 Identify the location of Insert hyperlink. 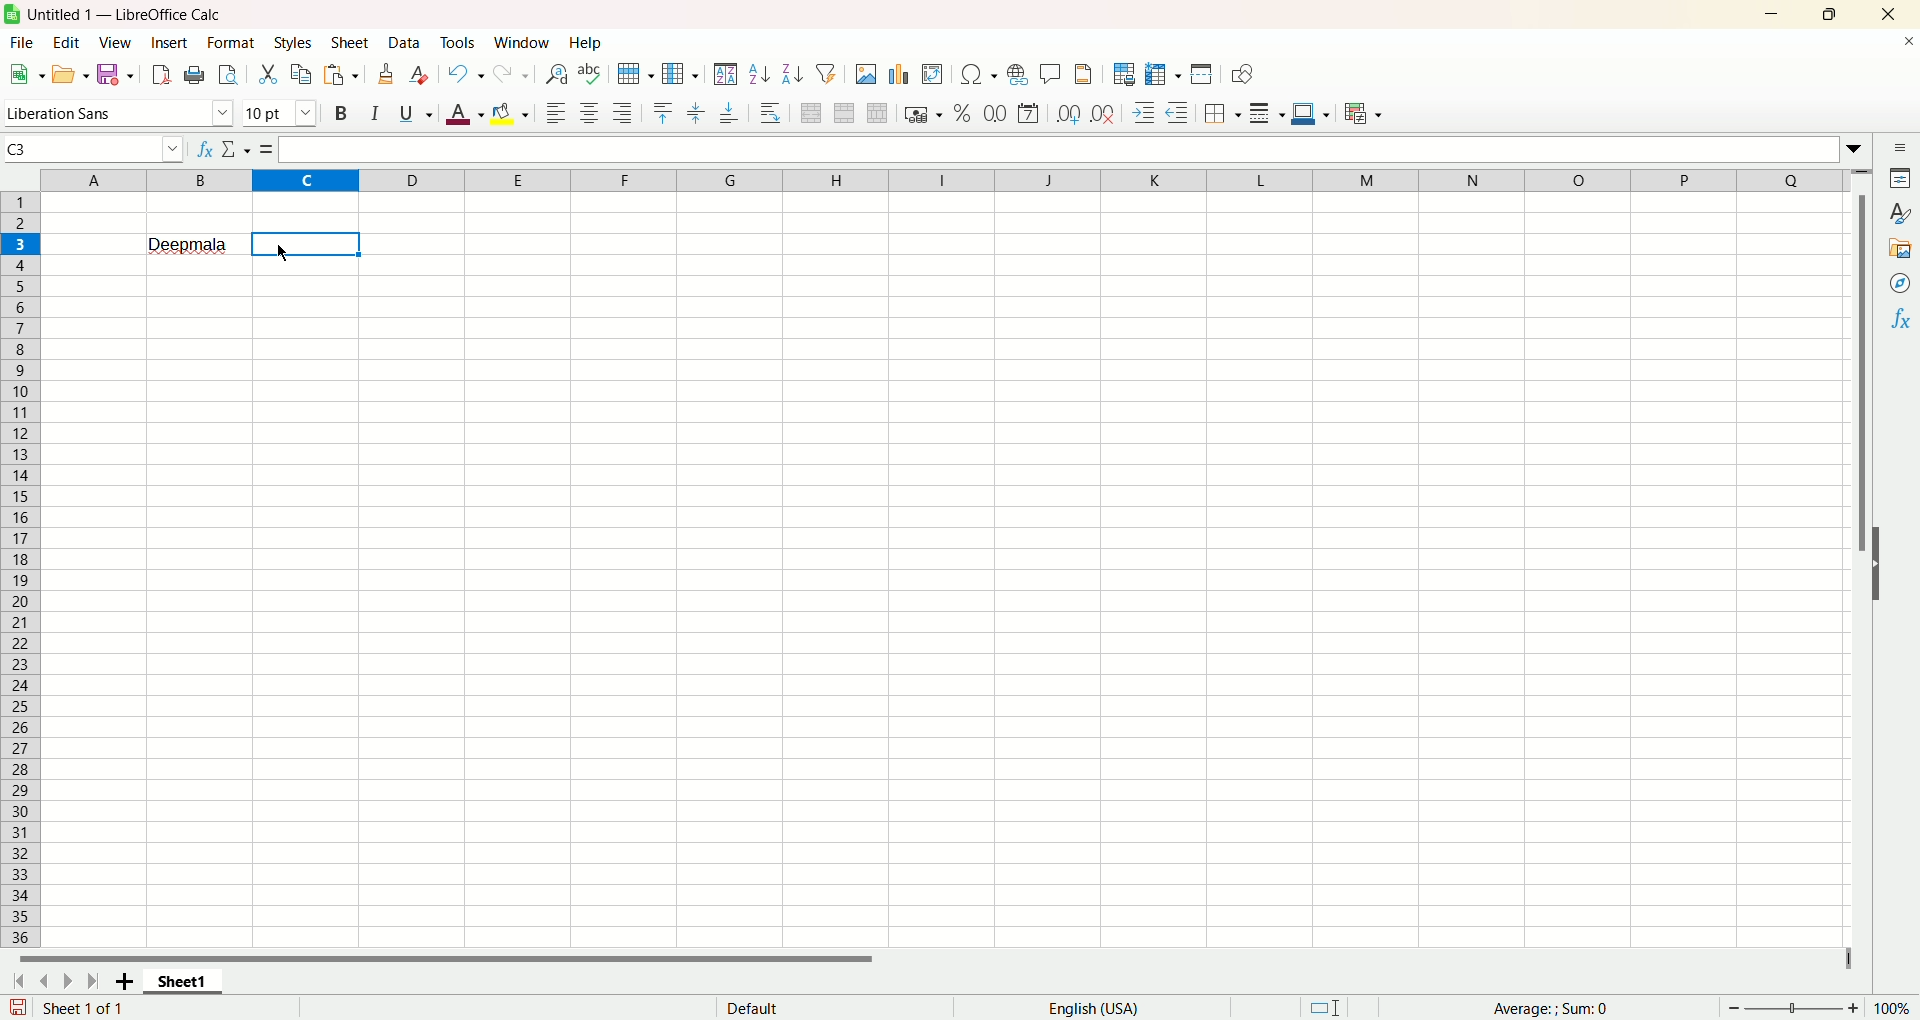
(1017, 72).